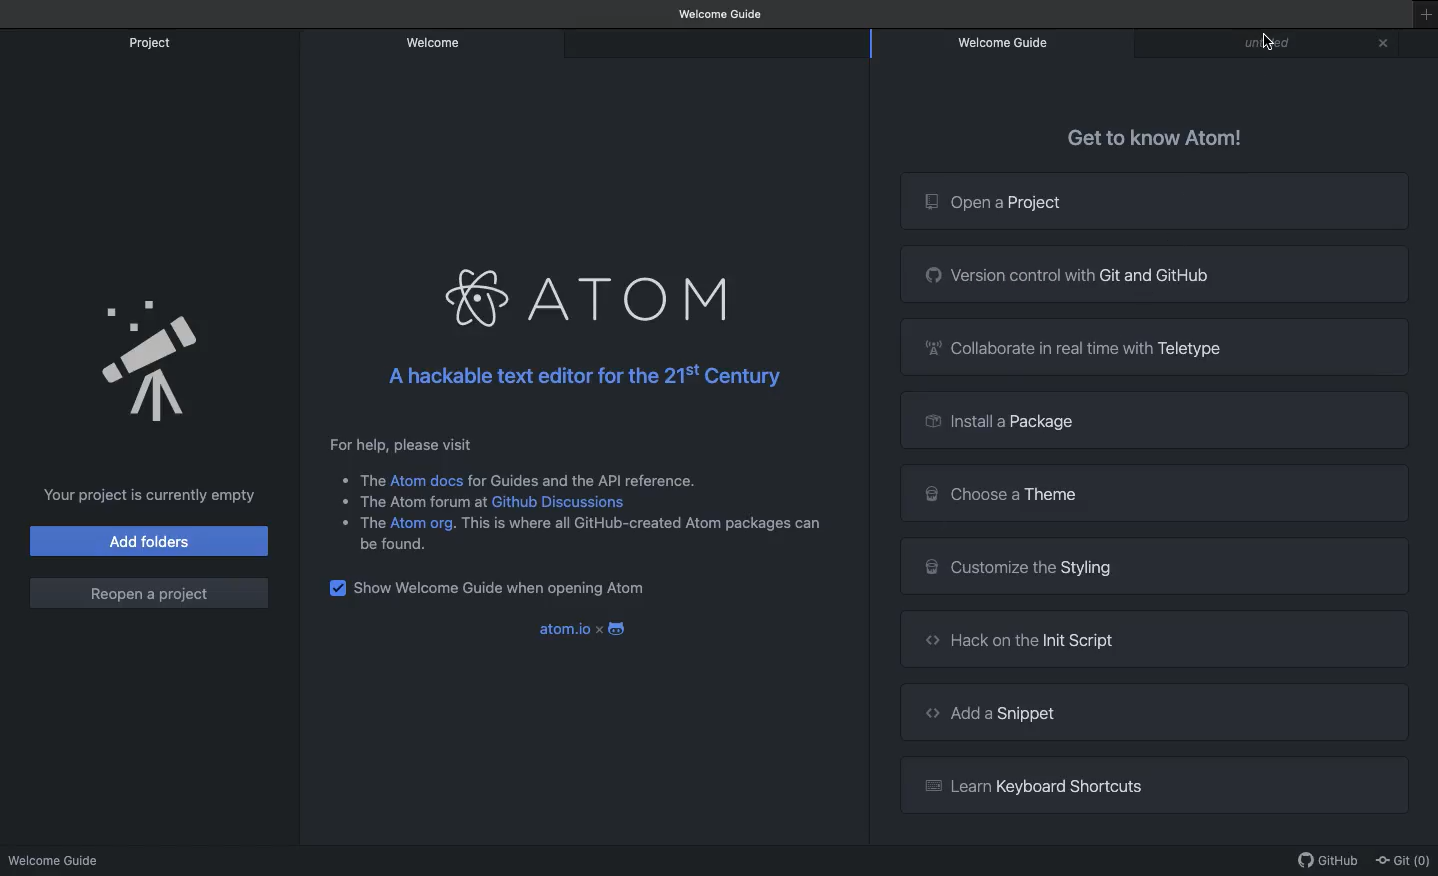 The width and height of the screenshot is (1438, 876). Describe the element at coordinates (1401, 857) in the screenshot. I see `Git` at that location.